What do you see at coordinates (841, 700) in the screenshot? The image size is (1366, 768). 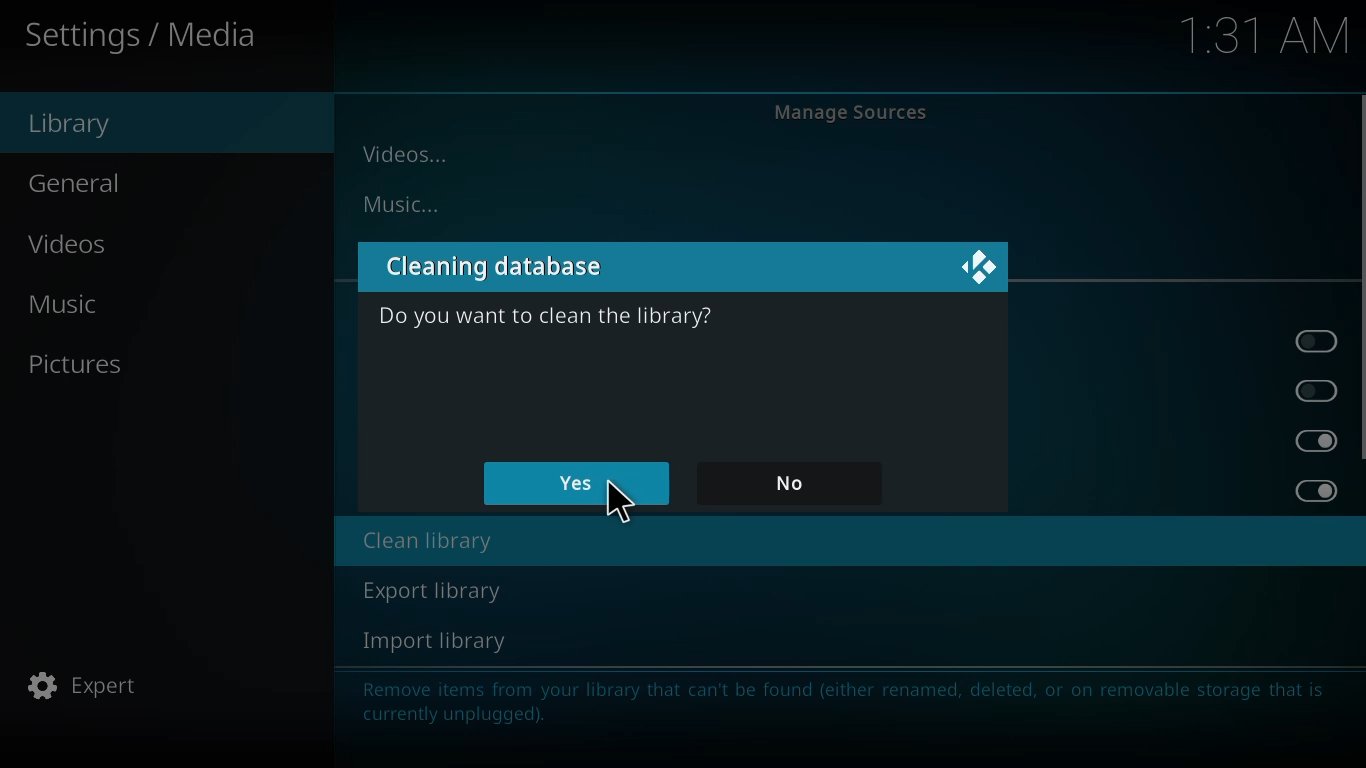 I see `info` at bounding box center [841, 700].